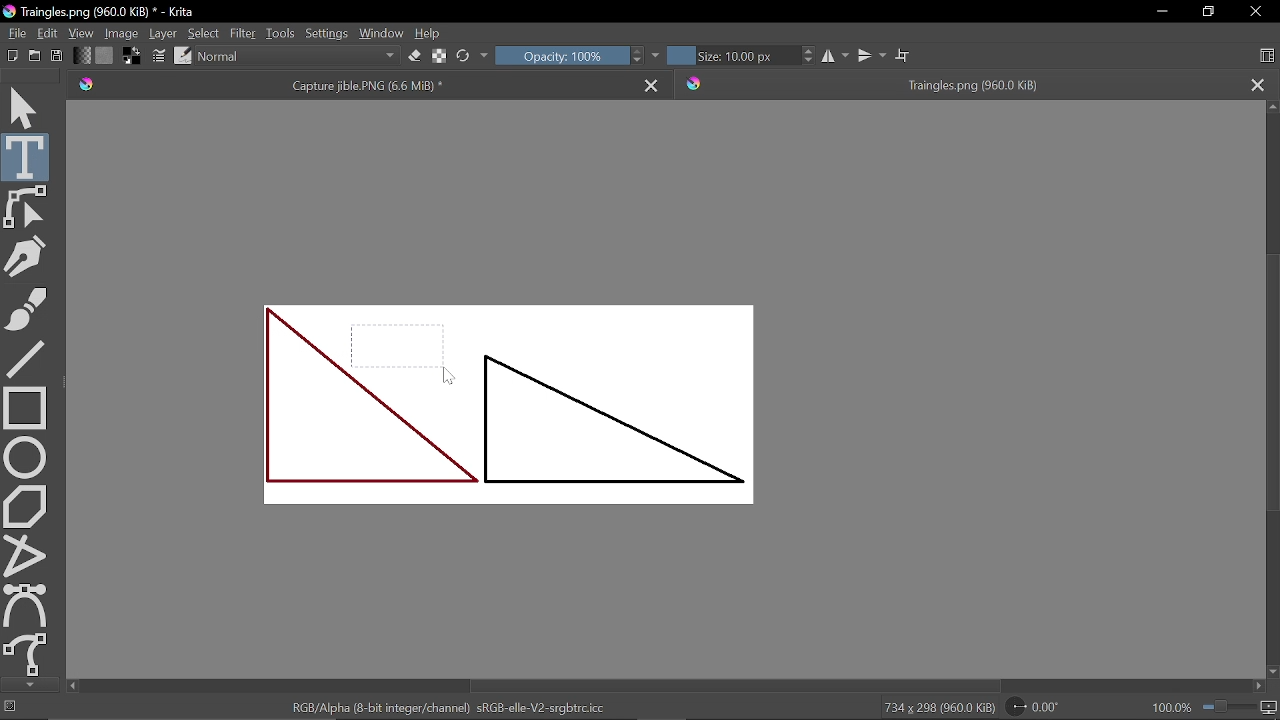 The image size is (1280, 720). I want to click on Blending, so click(297, 57).